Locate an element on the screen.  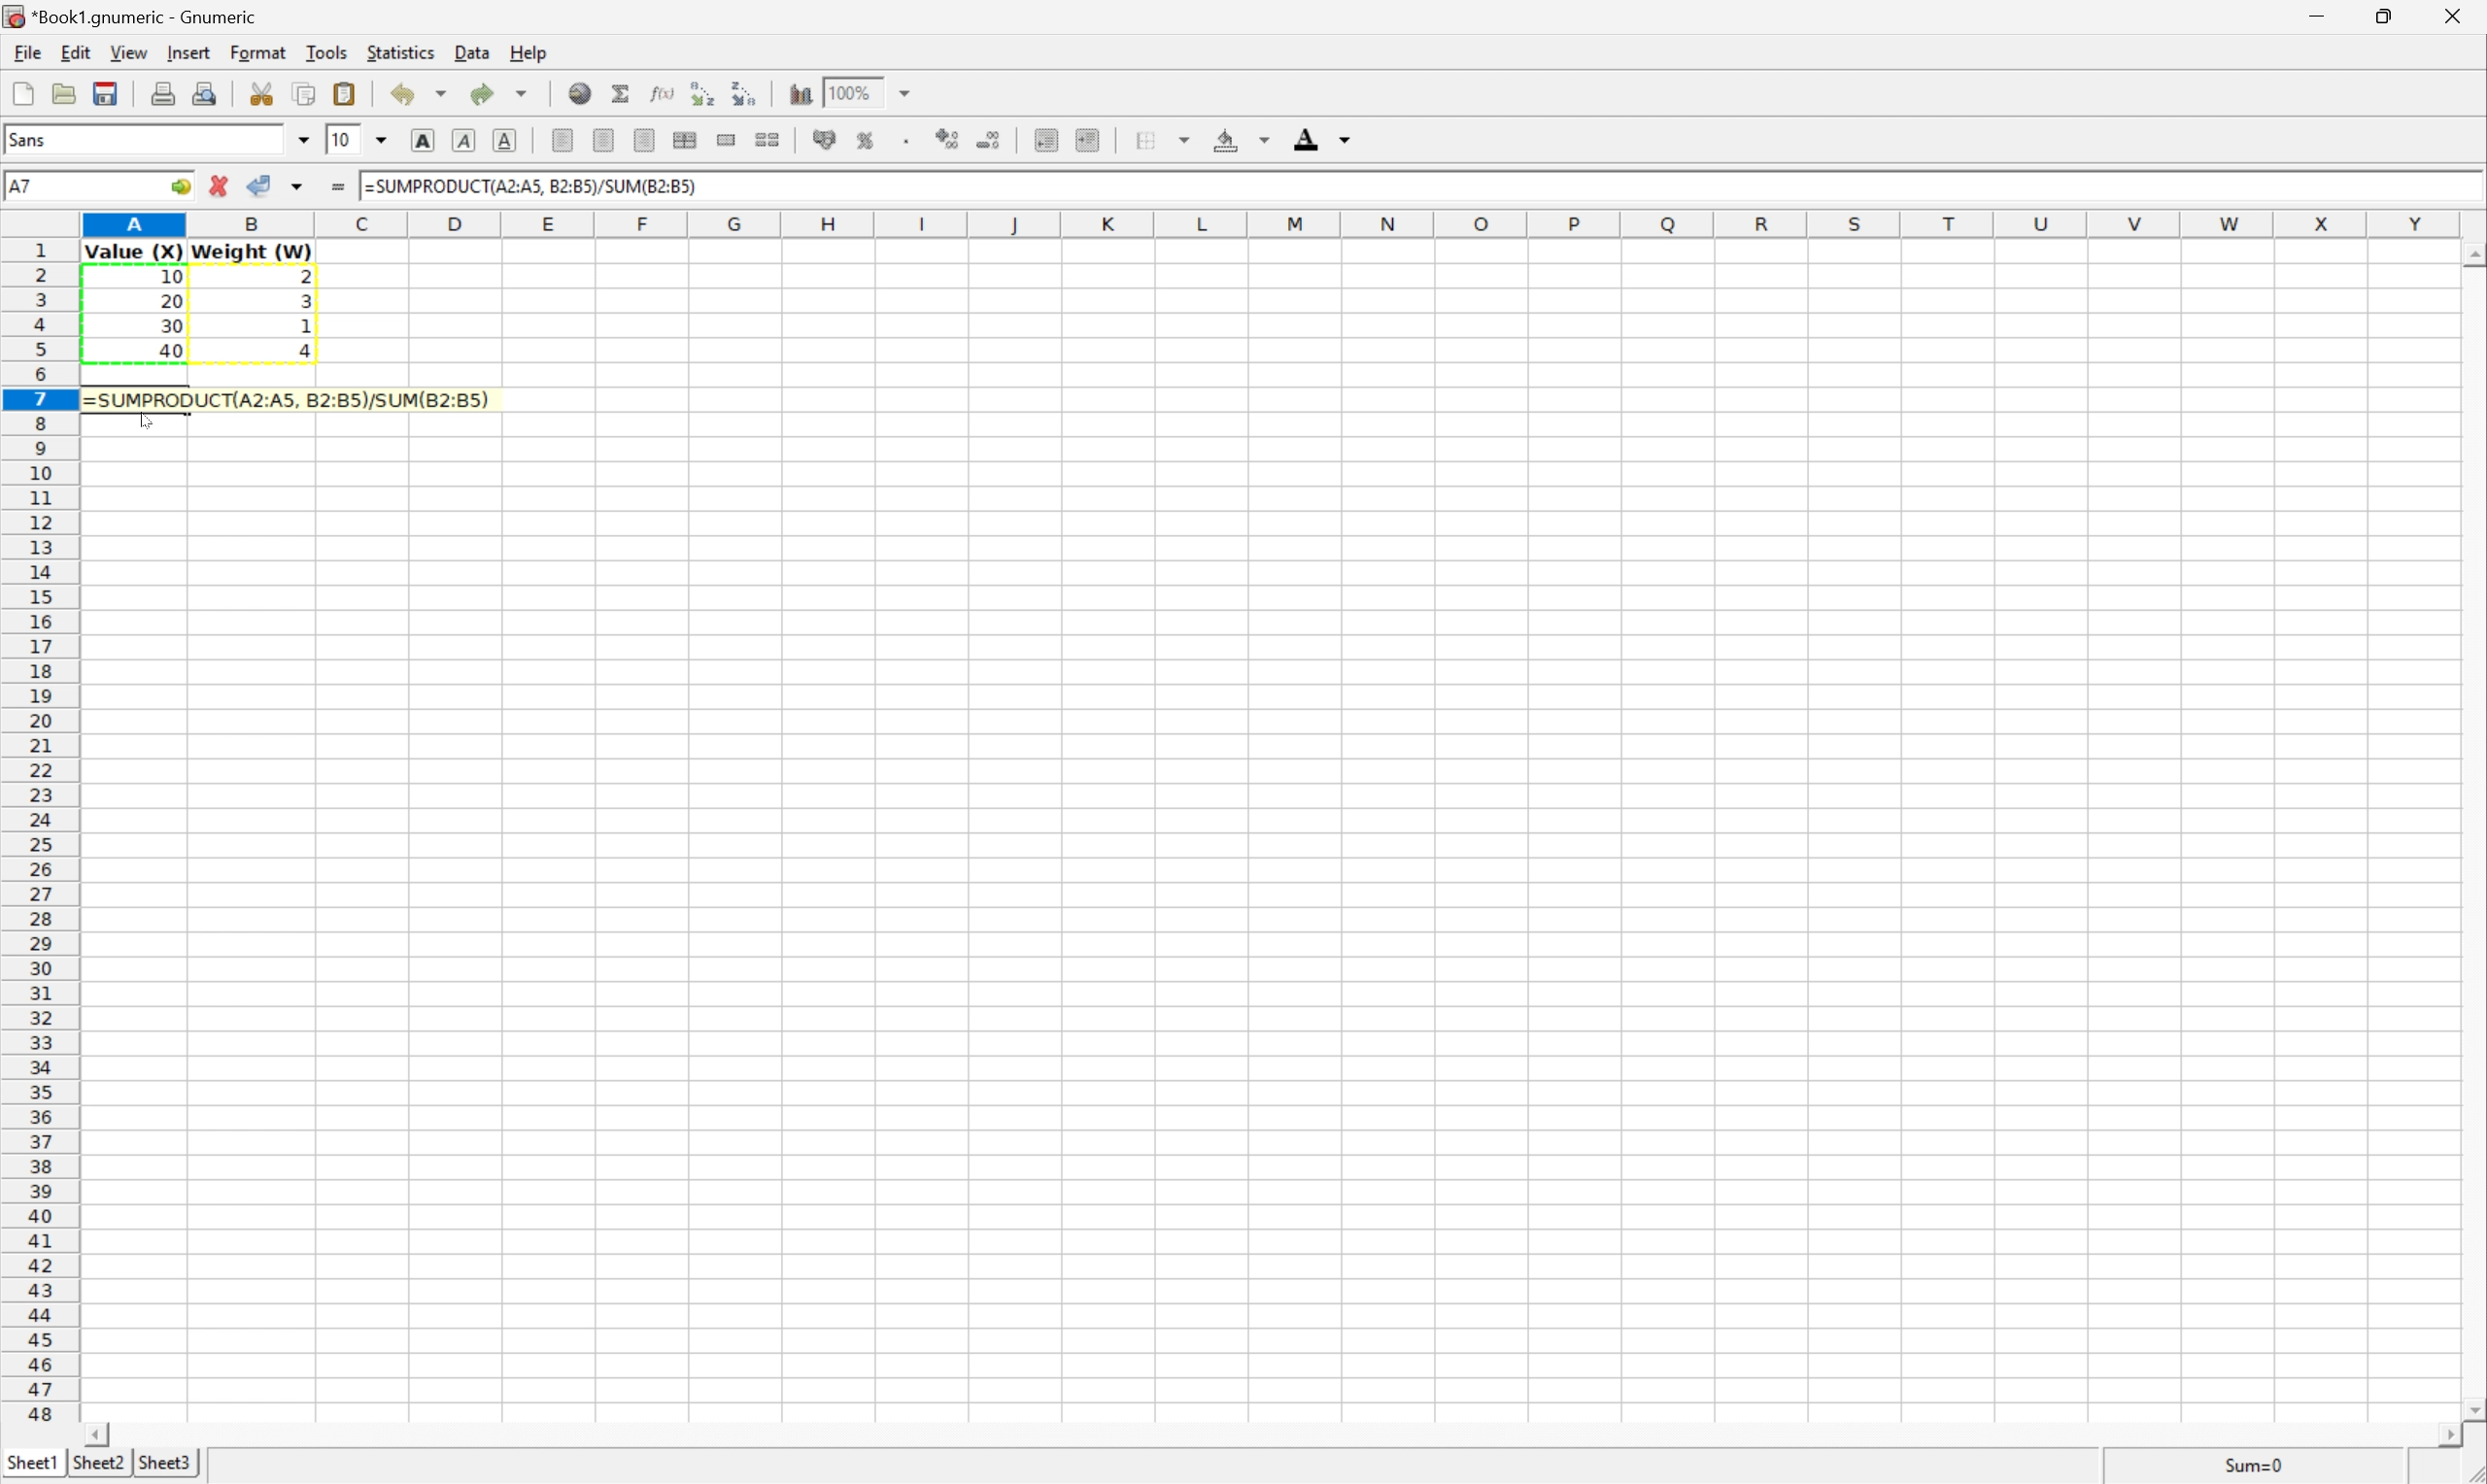
Row number is located at coordinates (37, 834).